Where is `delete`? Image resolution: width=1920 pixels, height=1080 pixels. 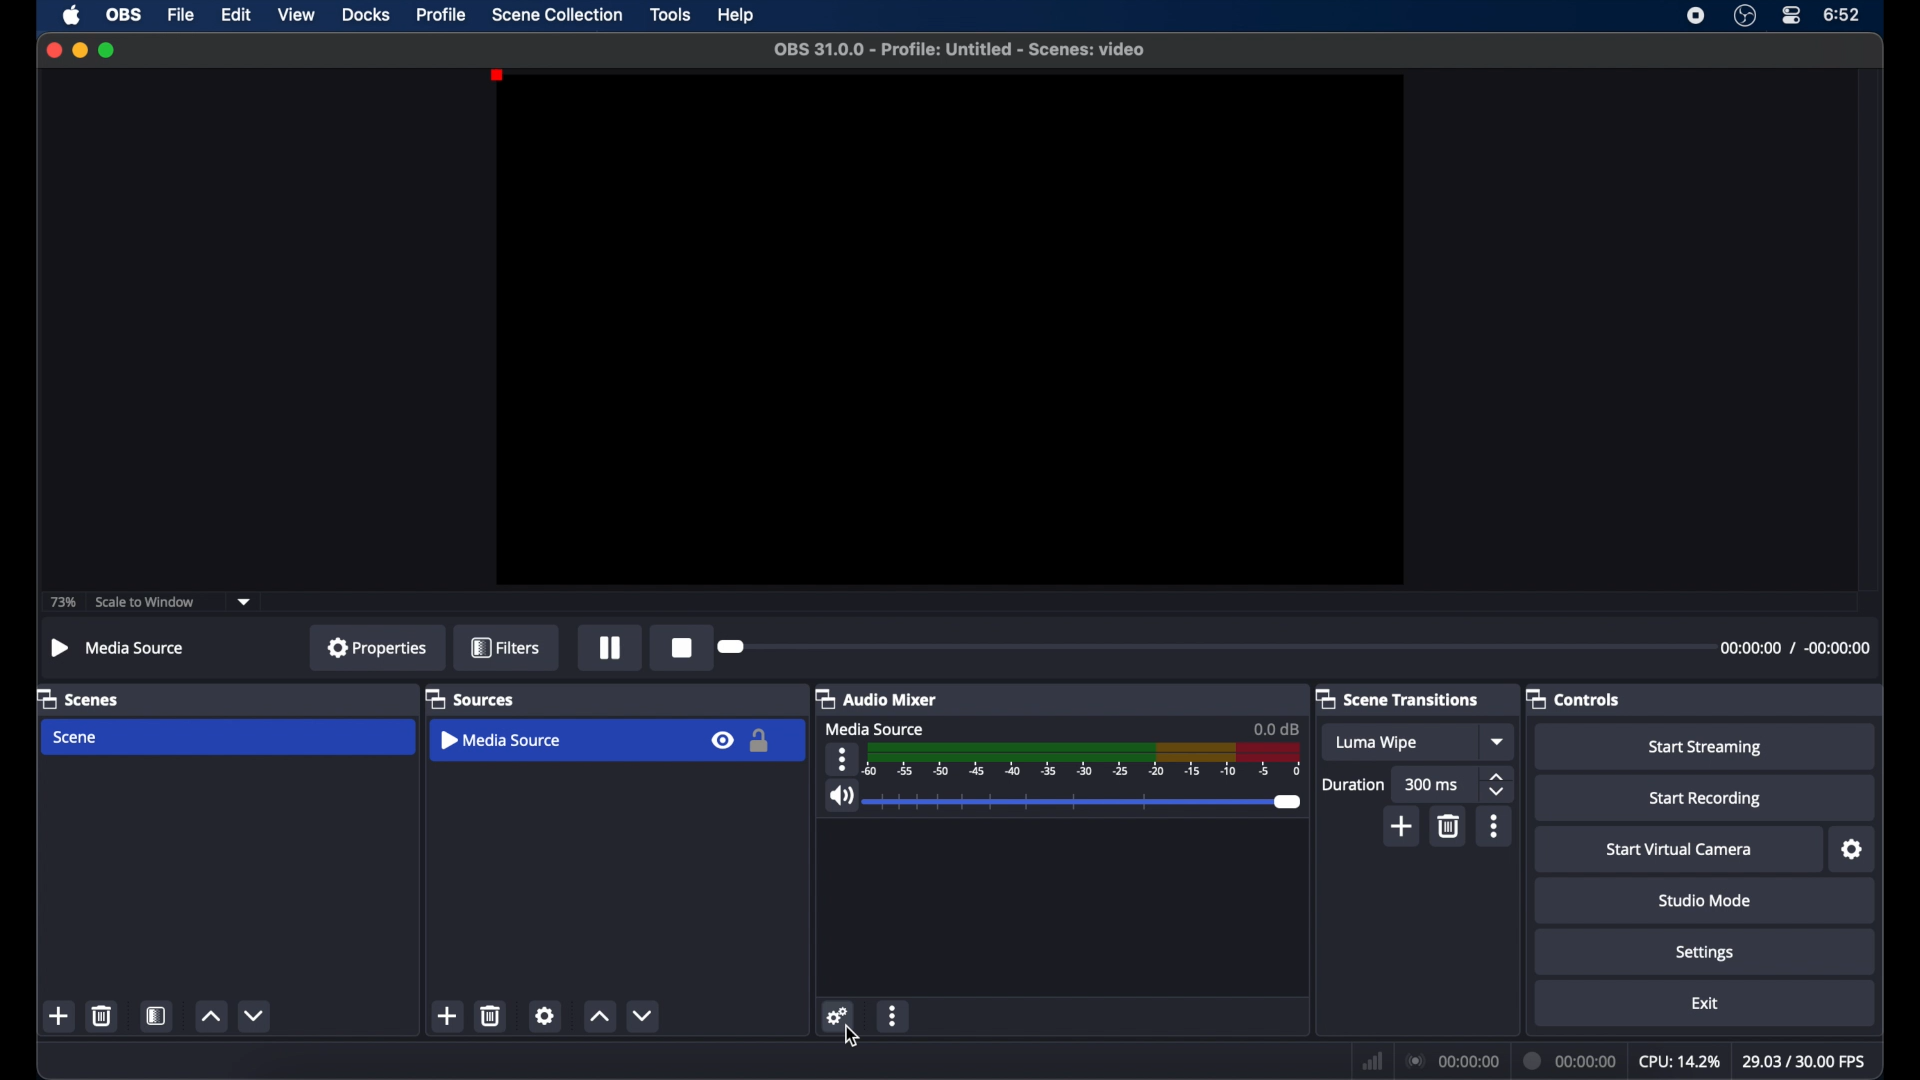
delete is located at coordinates (491, 1015).